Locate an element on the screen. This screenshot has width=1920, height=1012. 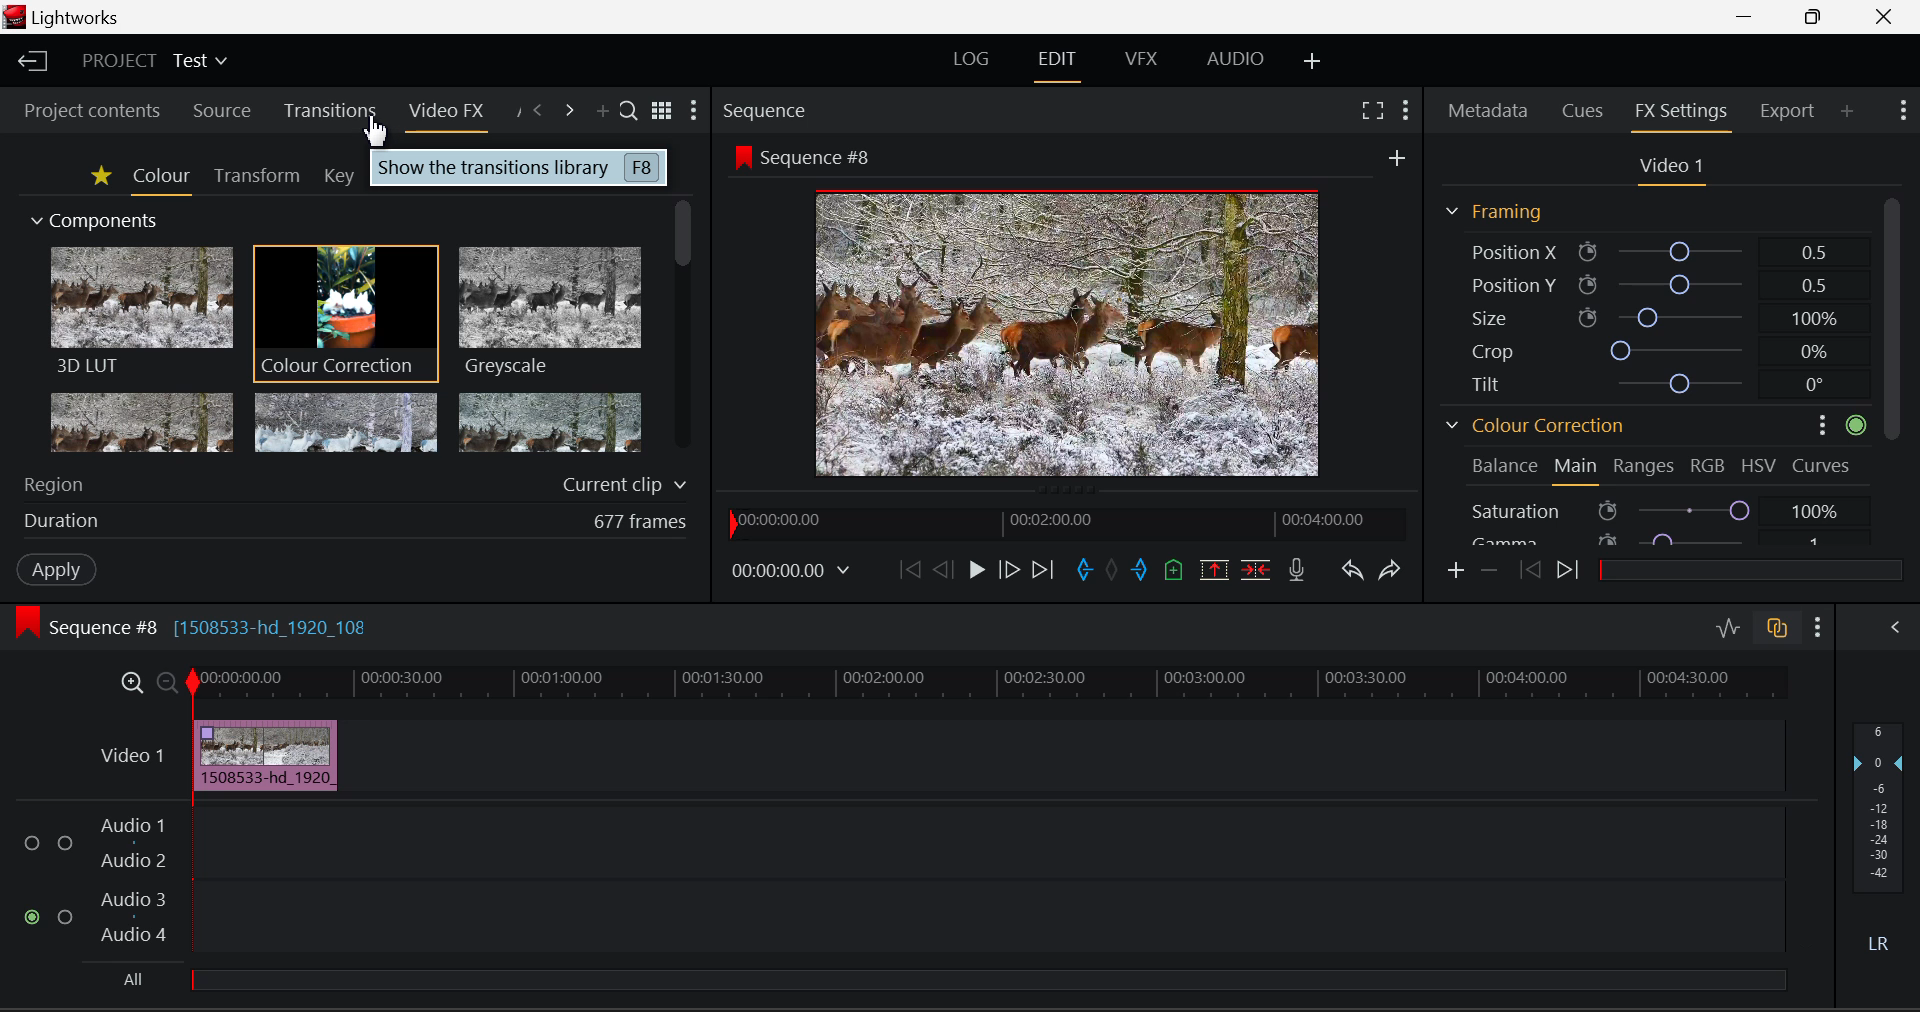
Audio Input Checkbox is located at coordinates (65, 916).